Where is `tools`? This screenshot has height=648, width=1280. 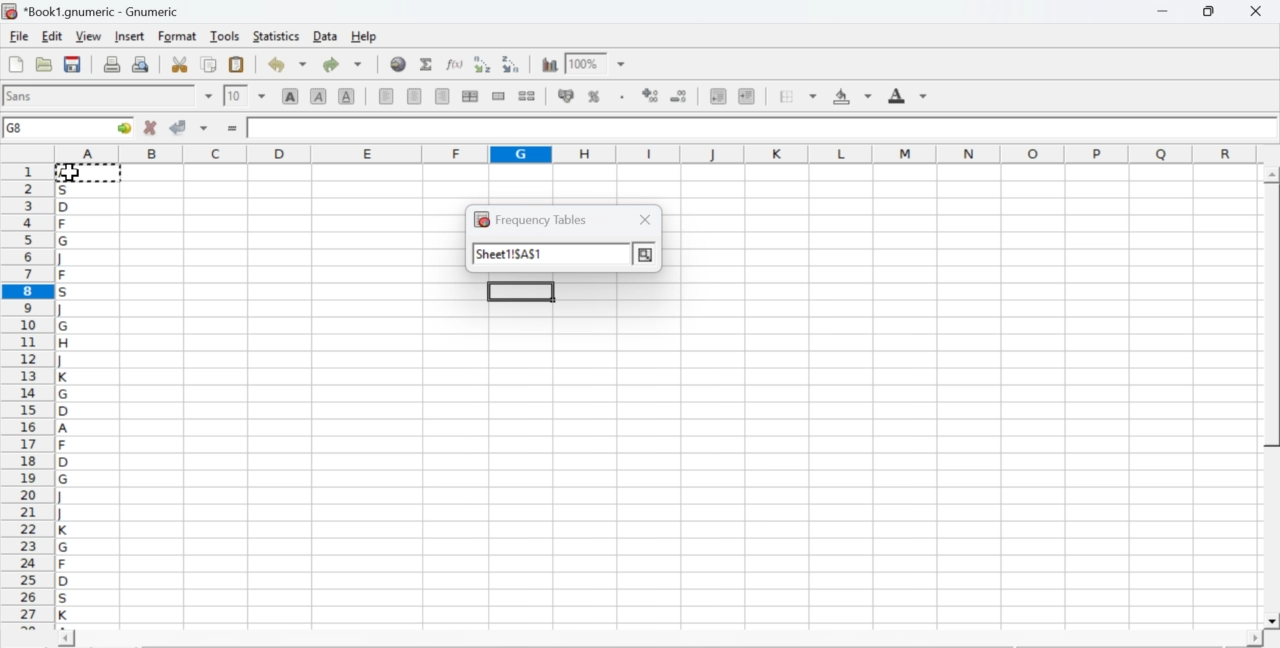
tools is located at coordinates (226, 35).